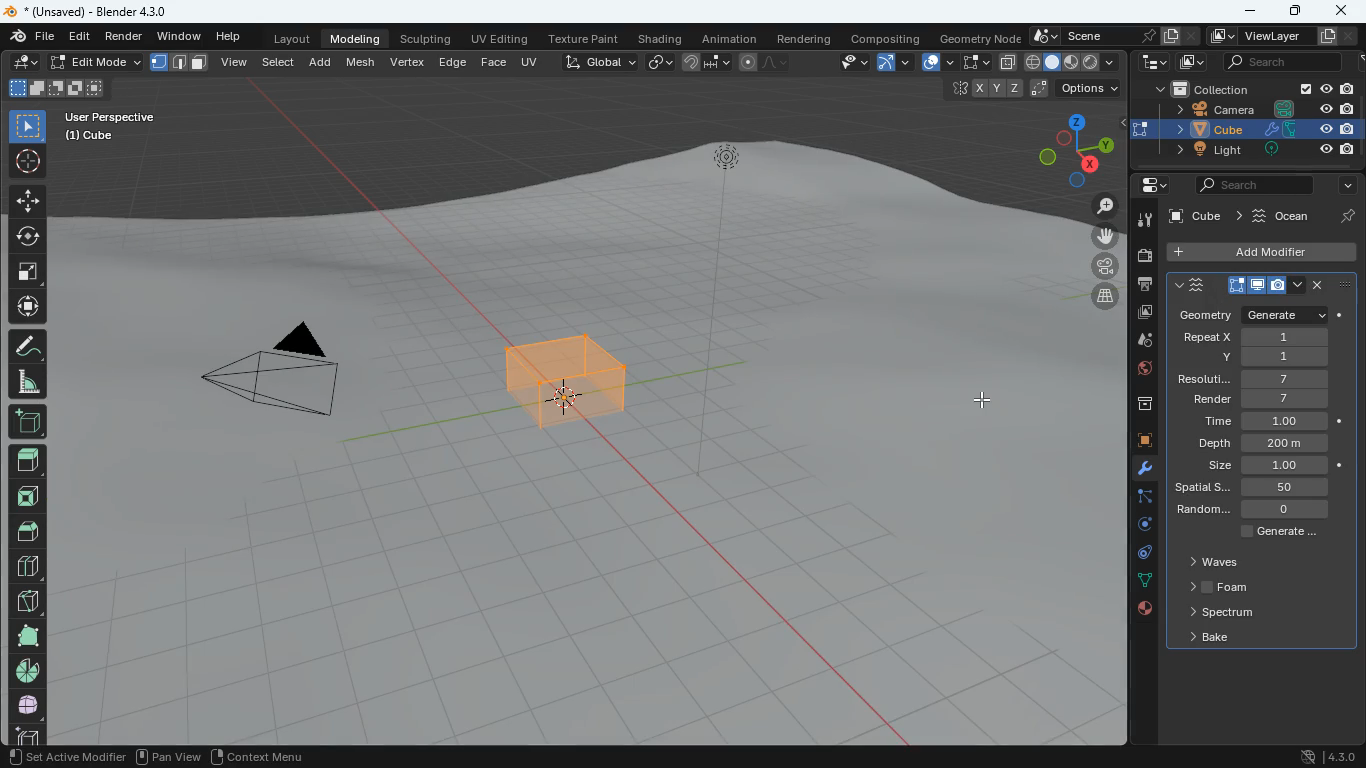 This screenshot has width=1366, height=768. What do you see at coordinates (1272, 443) in the screenshot?
I see `depth` at bounding box center [1272, 443].